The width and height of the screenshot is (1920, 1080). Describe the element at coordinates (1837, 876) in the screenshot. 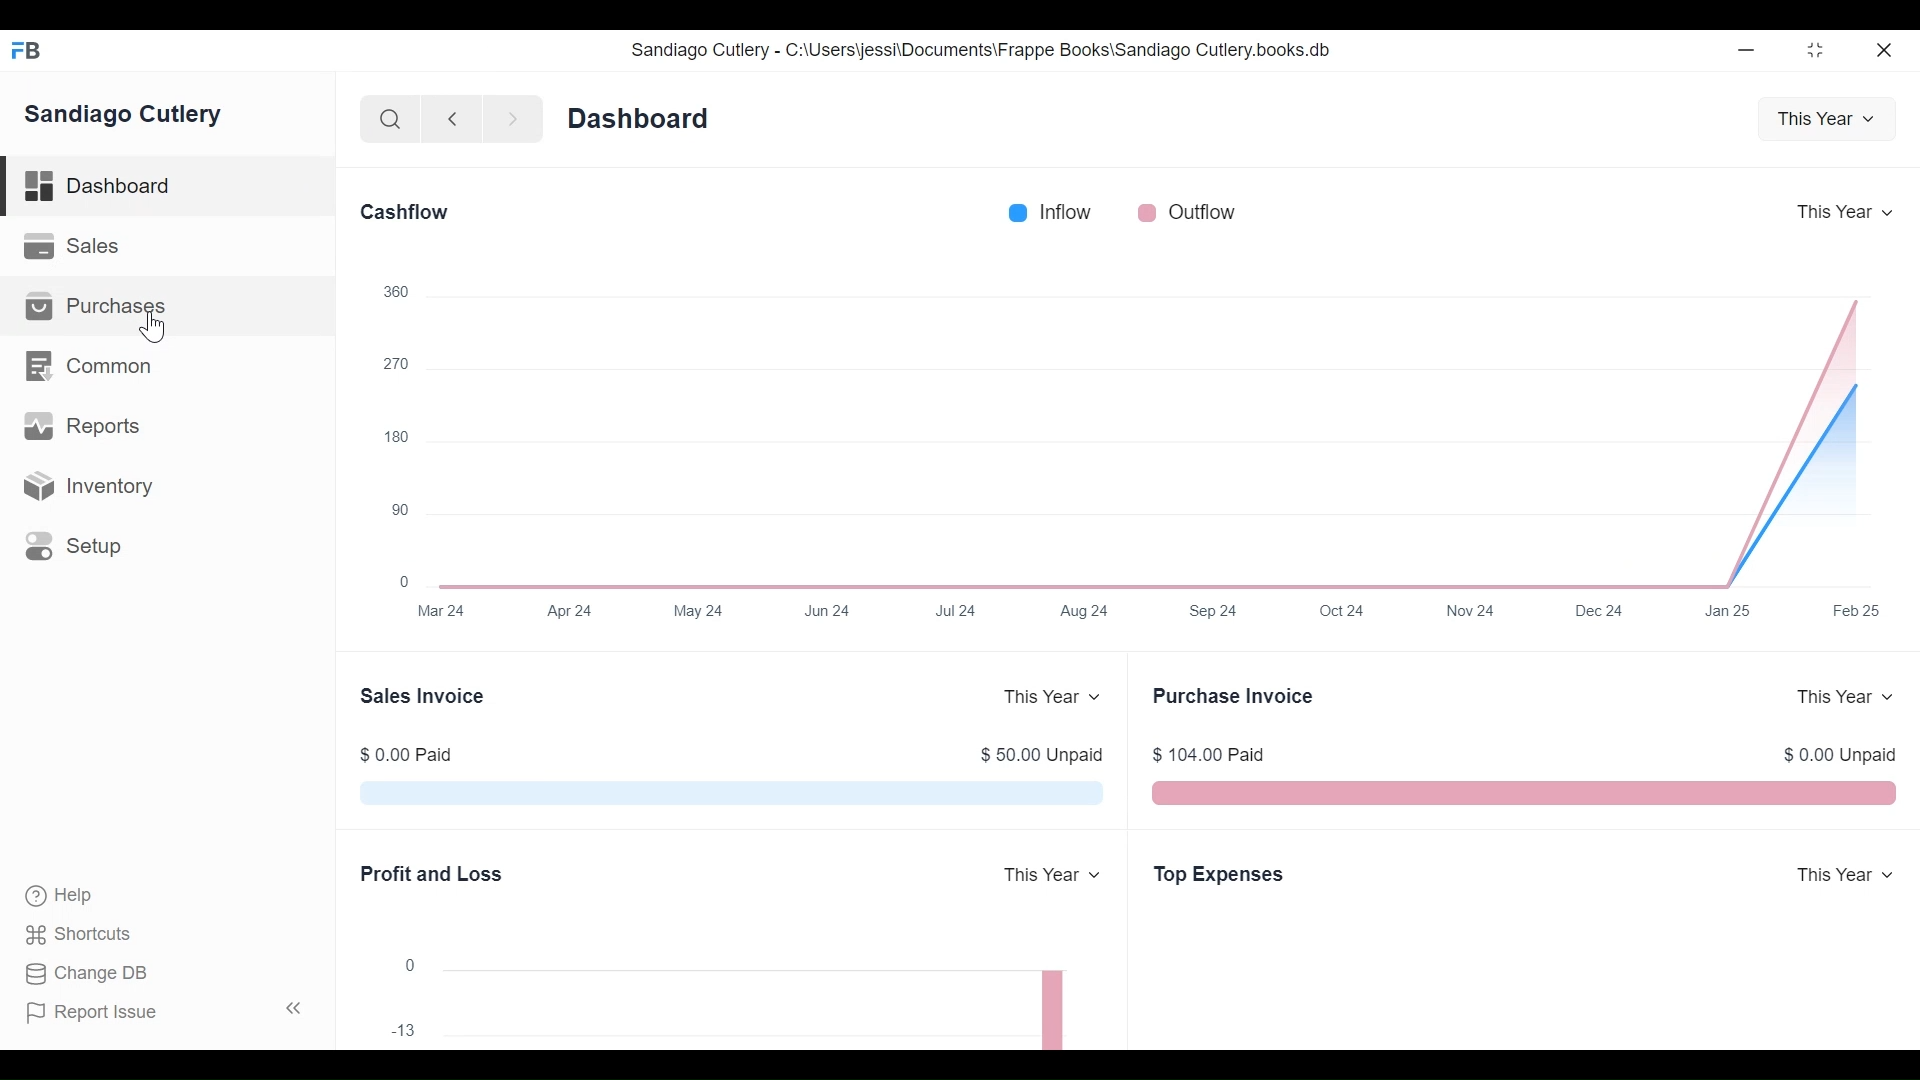

I see `This Year` at that location.